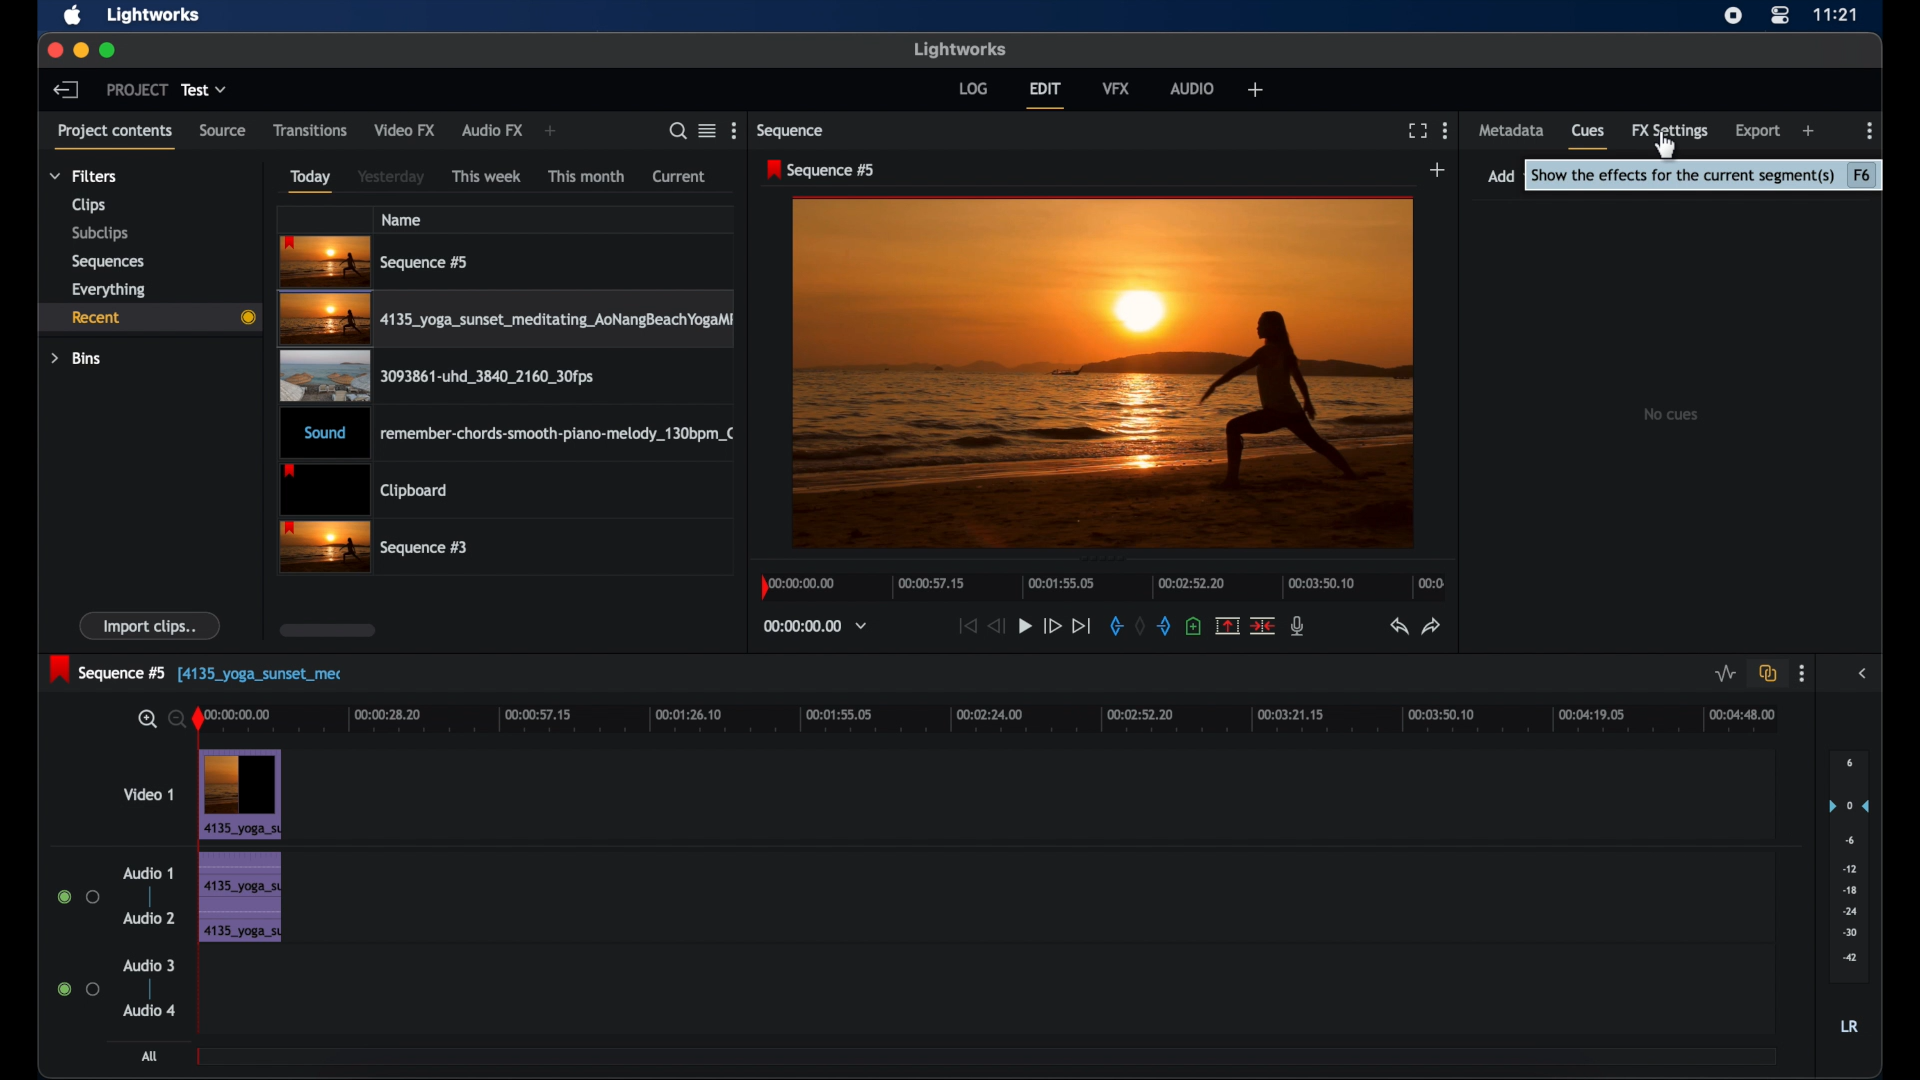  What do you see at coordinates (550, 131) in the screenshot?
I see `add` at bounding box center [550, 131].